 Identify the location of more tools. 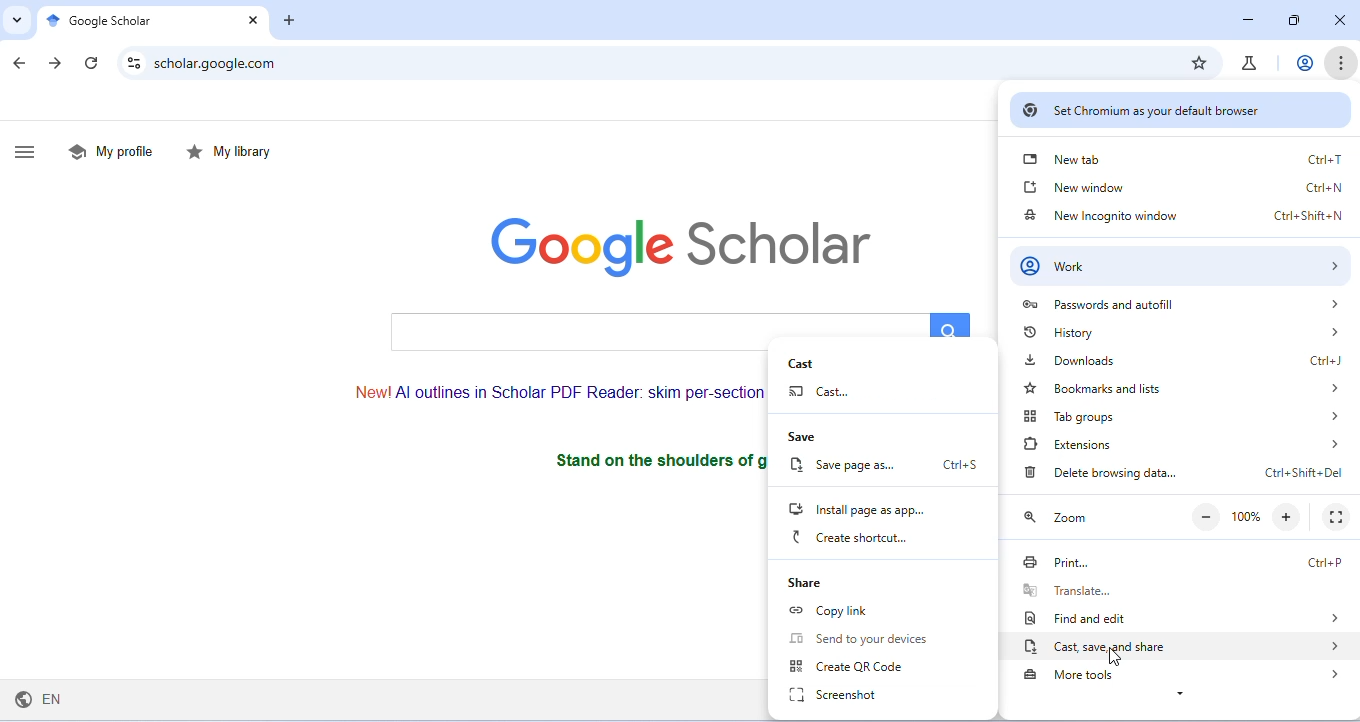
(1189, 676).